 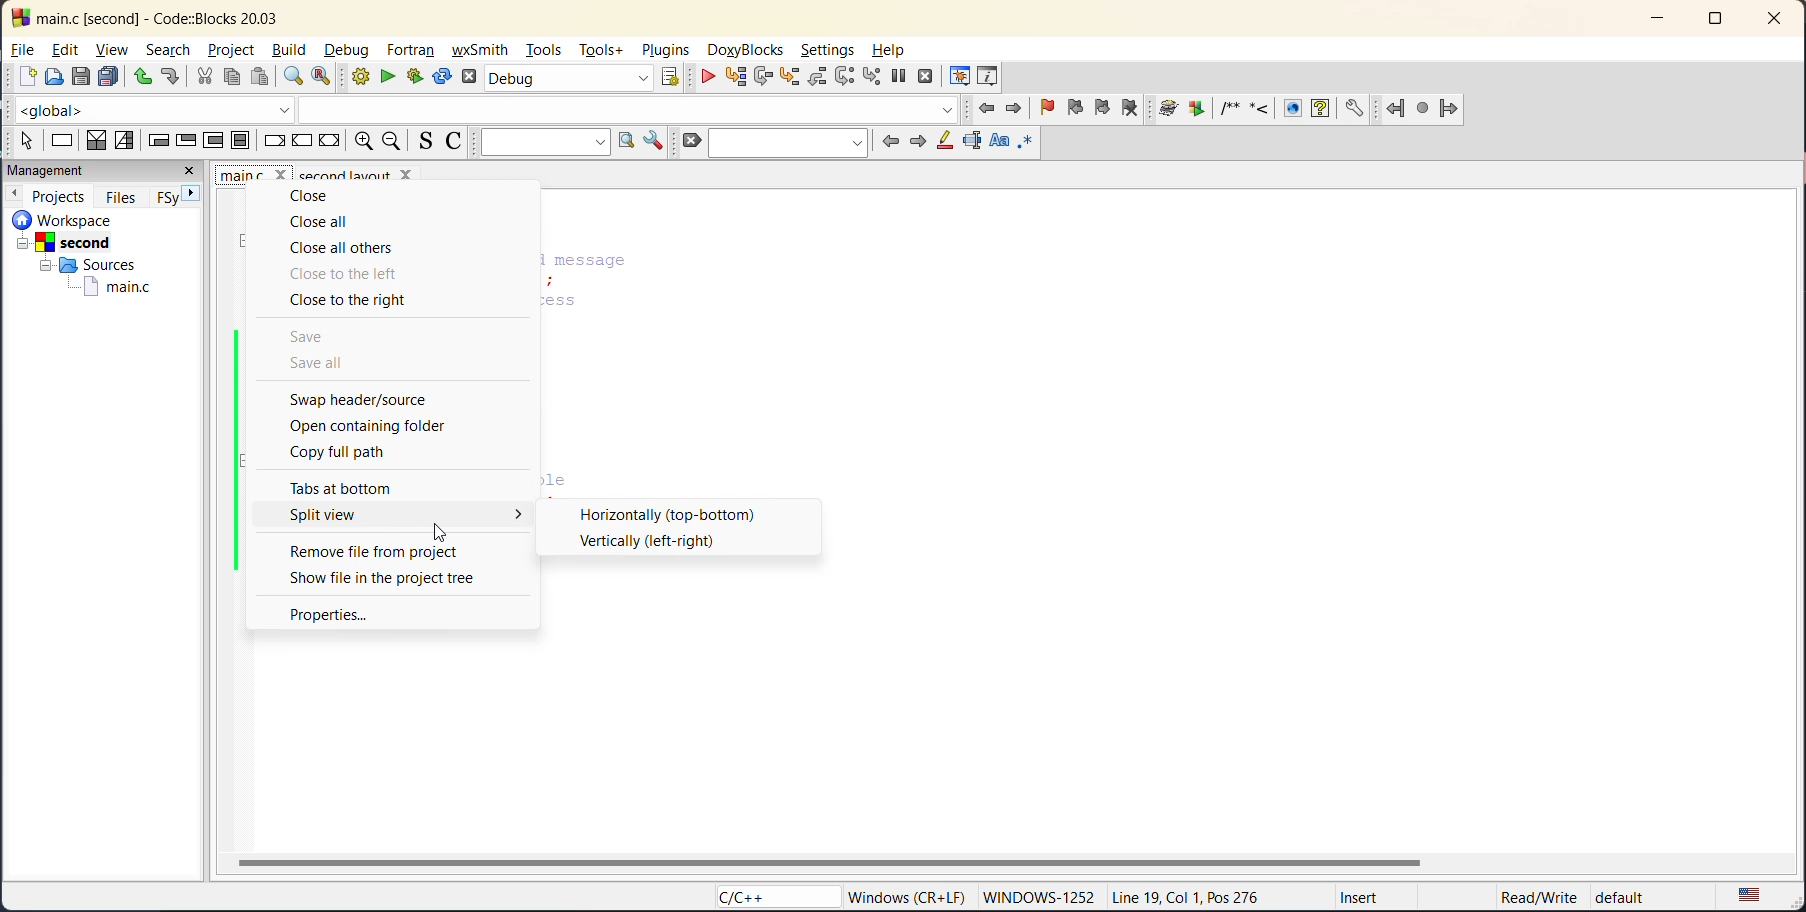 What do you see at coordinates (1655, 20) in the screenshot?
I see `minimize` at bounding box center [1655, 20].